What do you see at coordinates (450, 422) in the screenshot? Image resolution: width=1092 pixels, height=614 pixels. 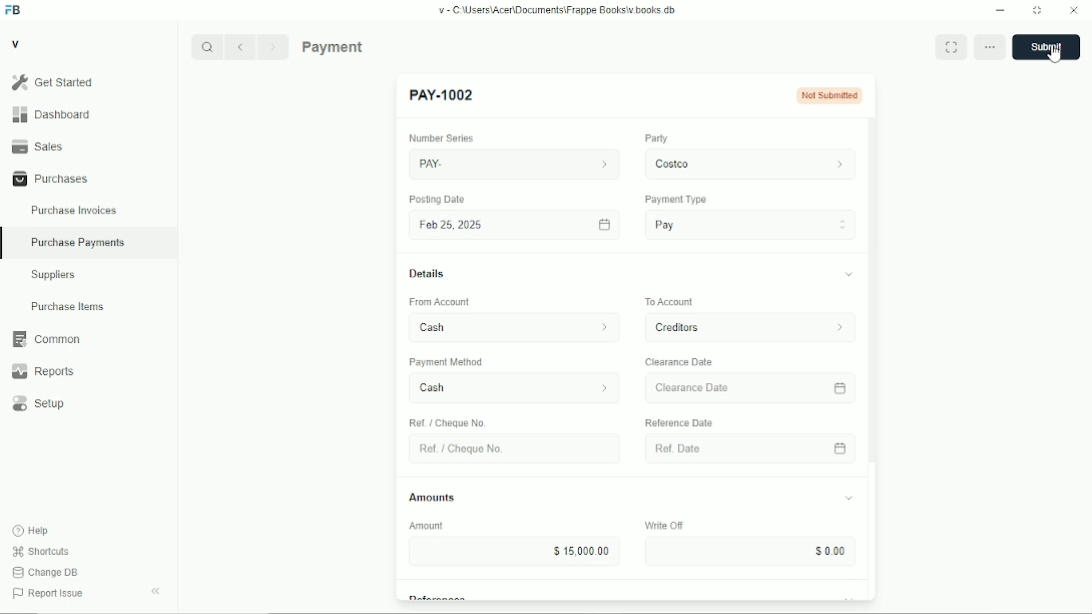 I see `Ref / Cheque No.` at bounding box center [450, 422].